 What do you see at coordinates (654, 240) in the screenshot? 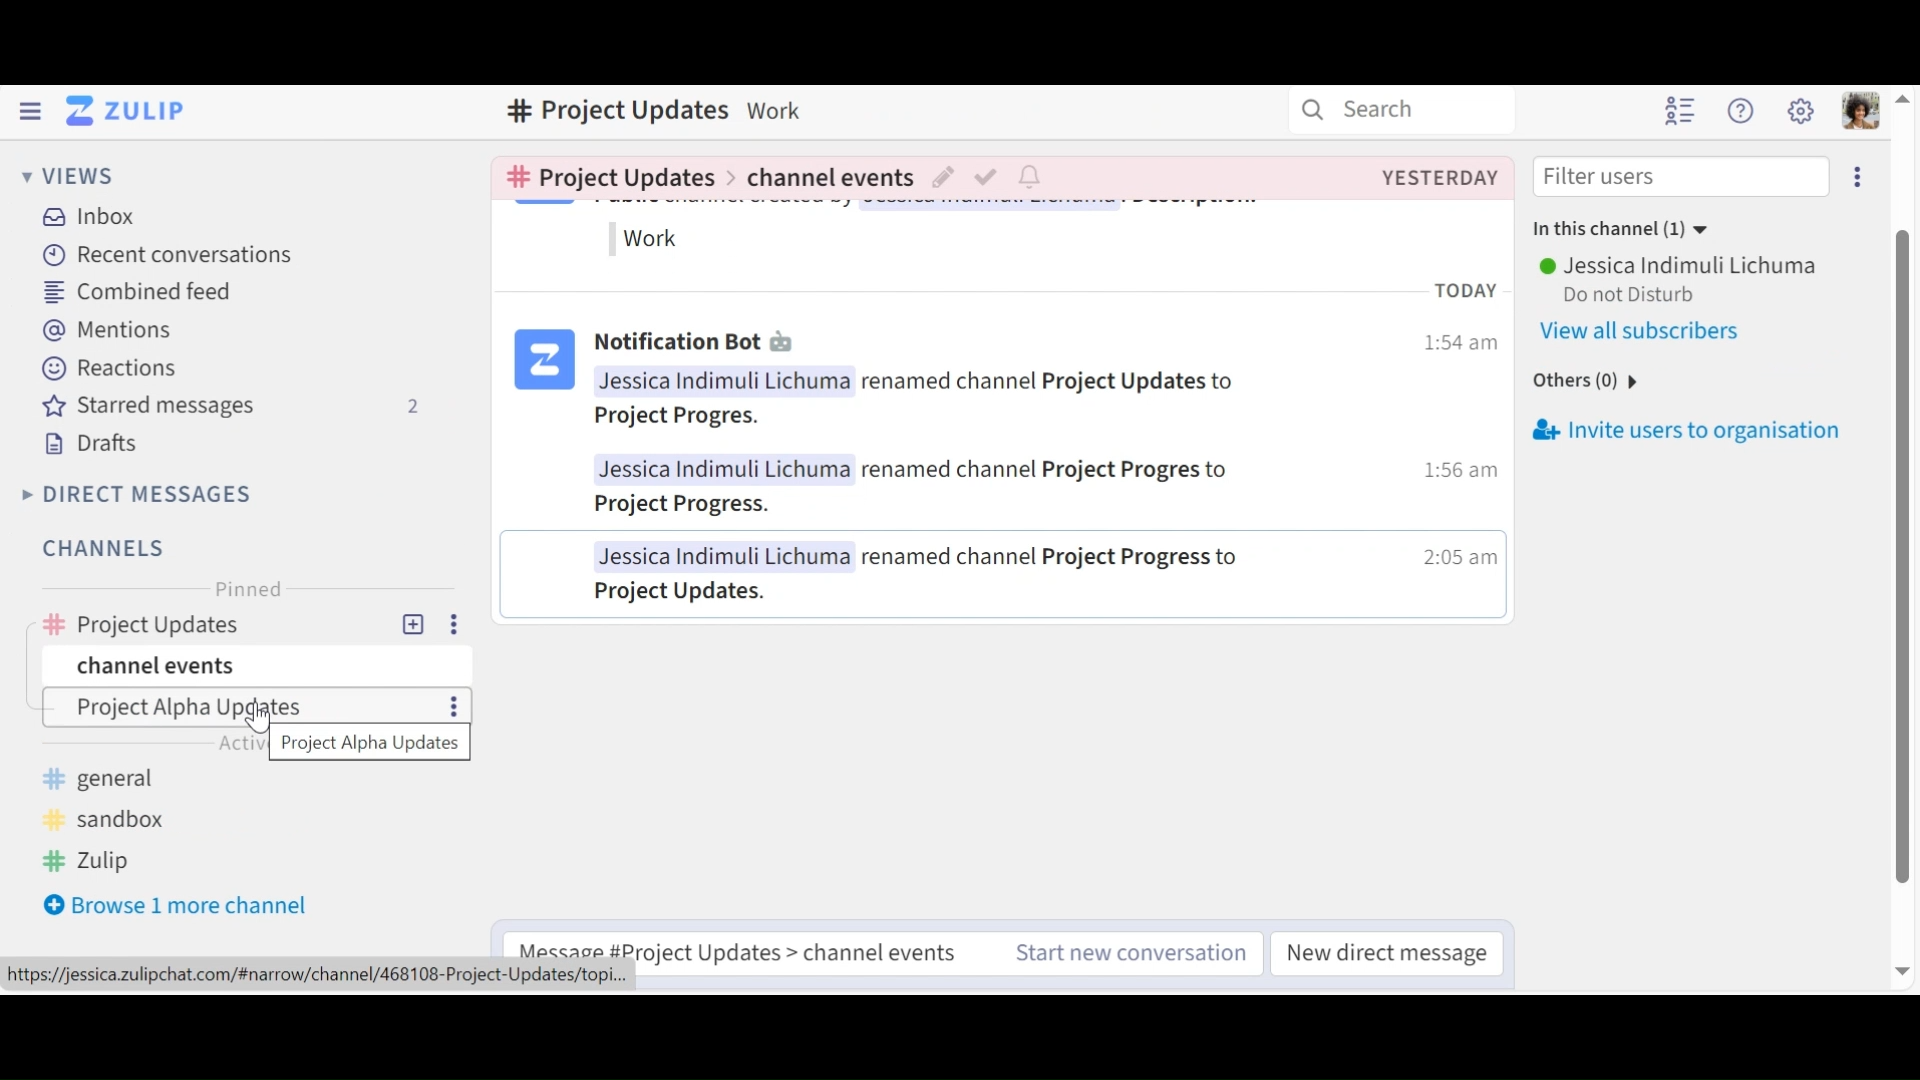
I see `work` at bounding box center [654, 240].